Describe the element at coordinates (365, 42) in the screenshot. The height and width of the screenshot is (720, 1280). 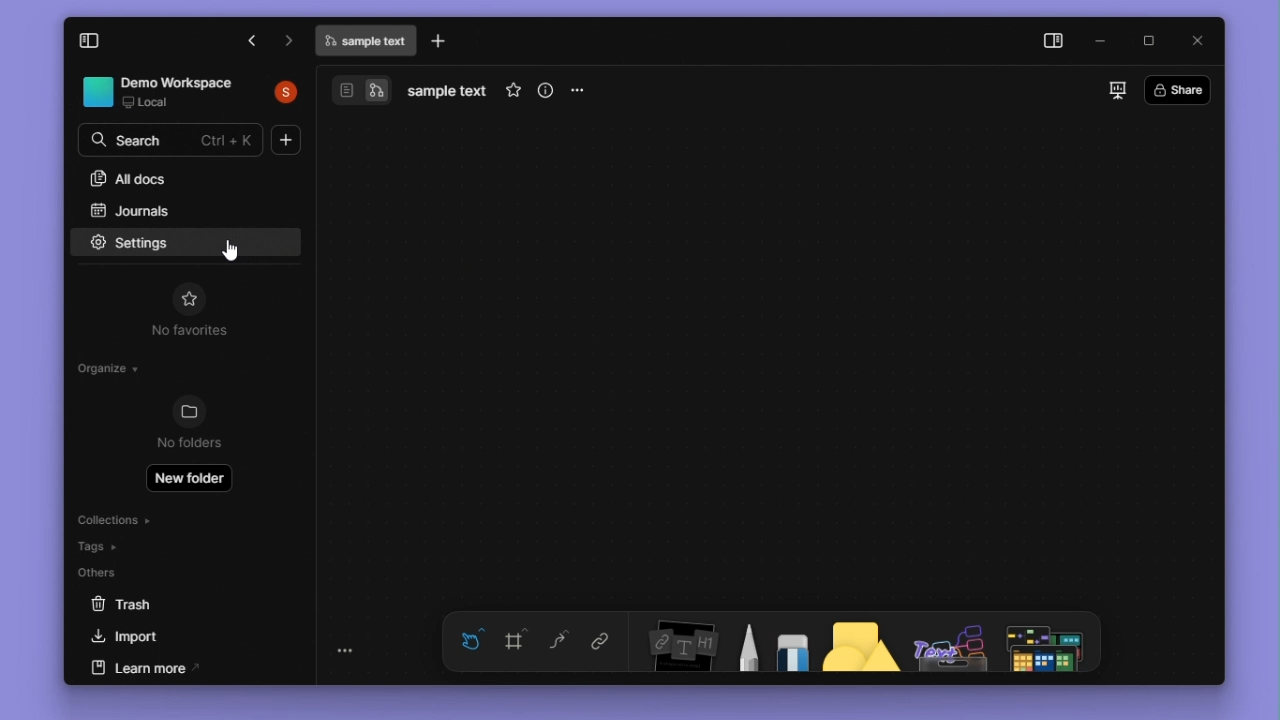
I see `file name` at that location.